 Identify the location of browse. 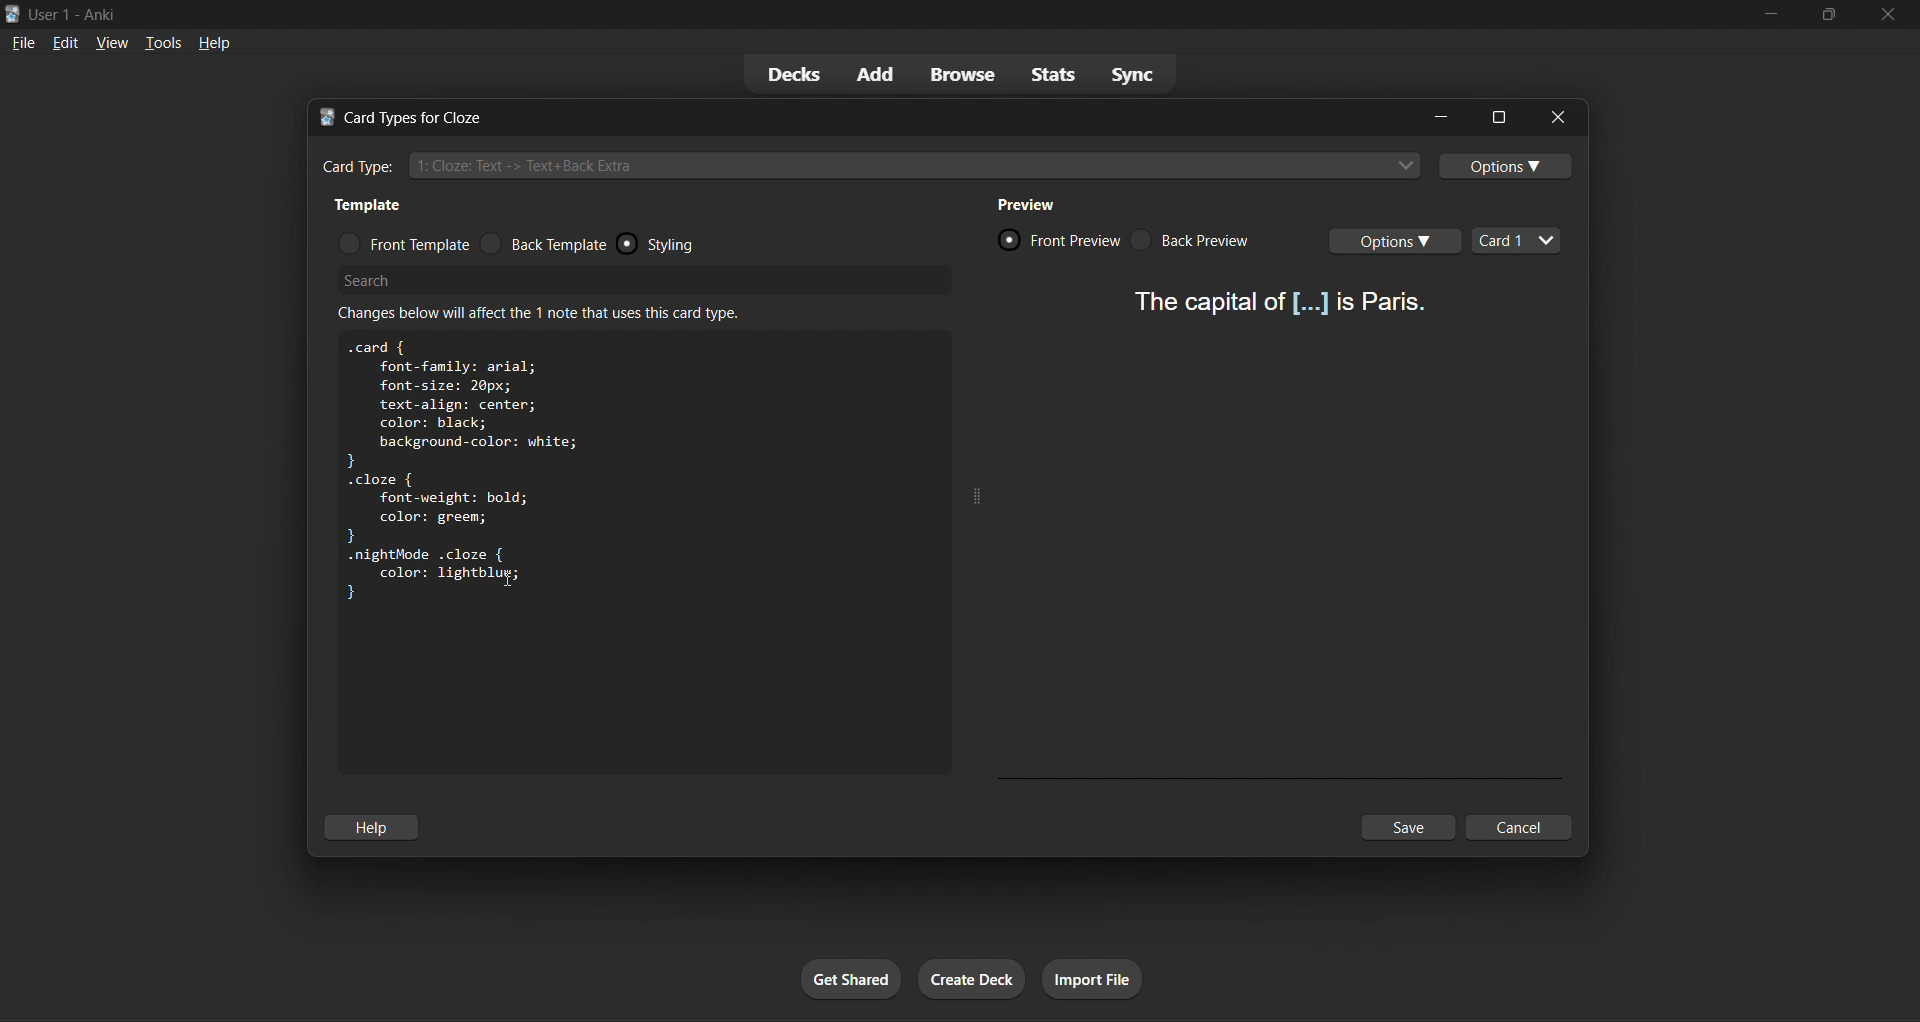
(959, 74).